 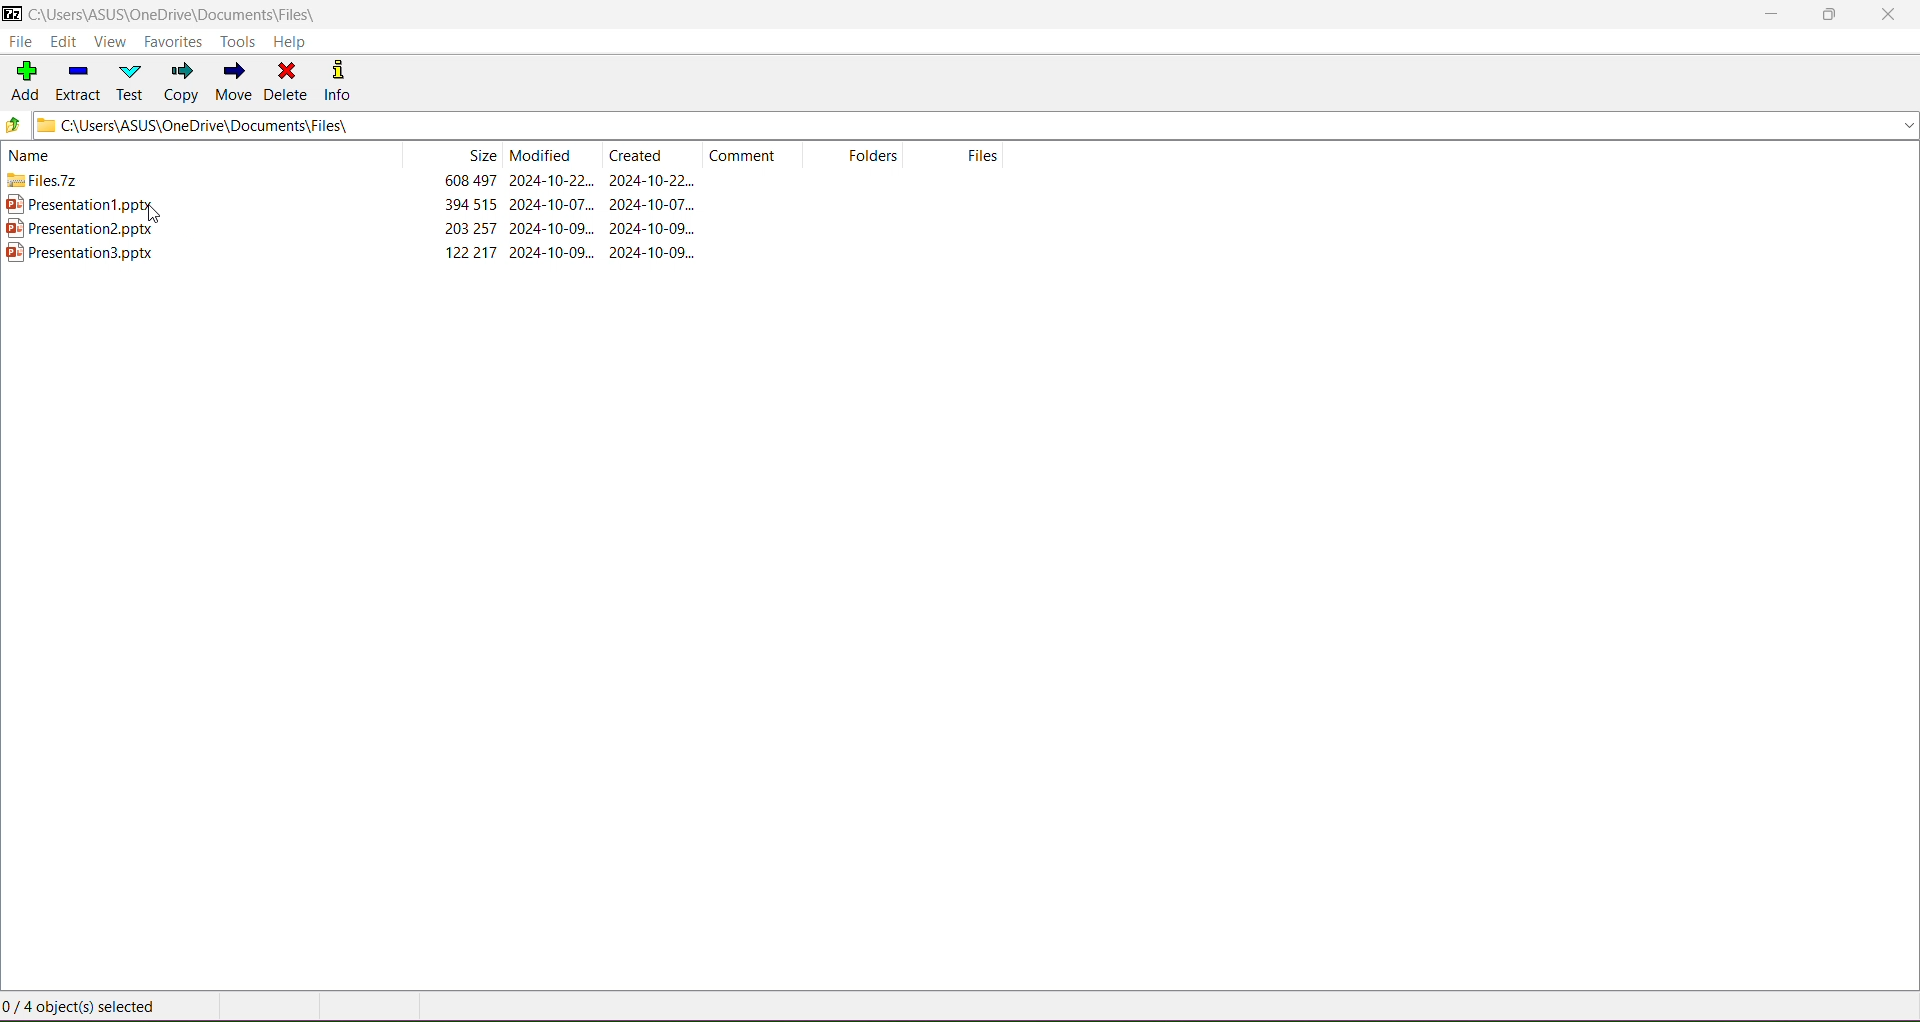 I want to click on 2024-10-07, so click(x=652, y=204).